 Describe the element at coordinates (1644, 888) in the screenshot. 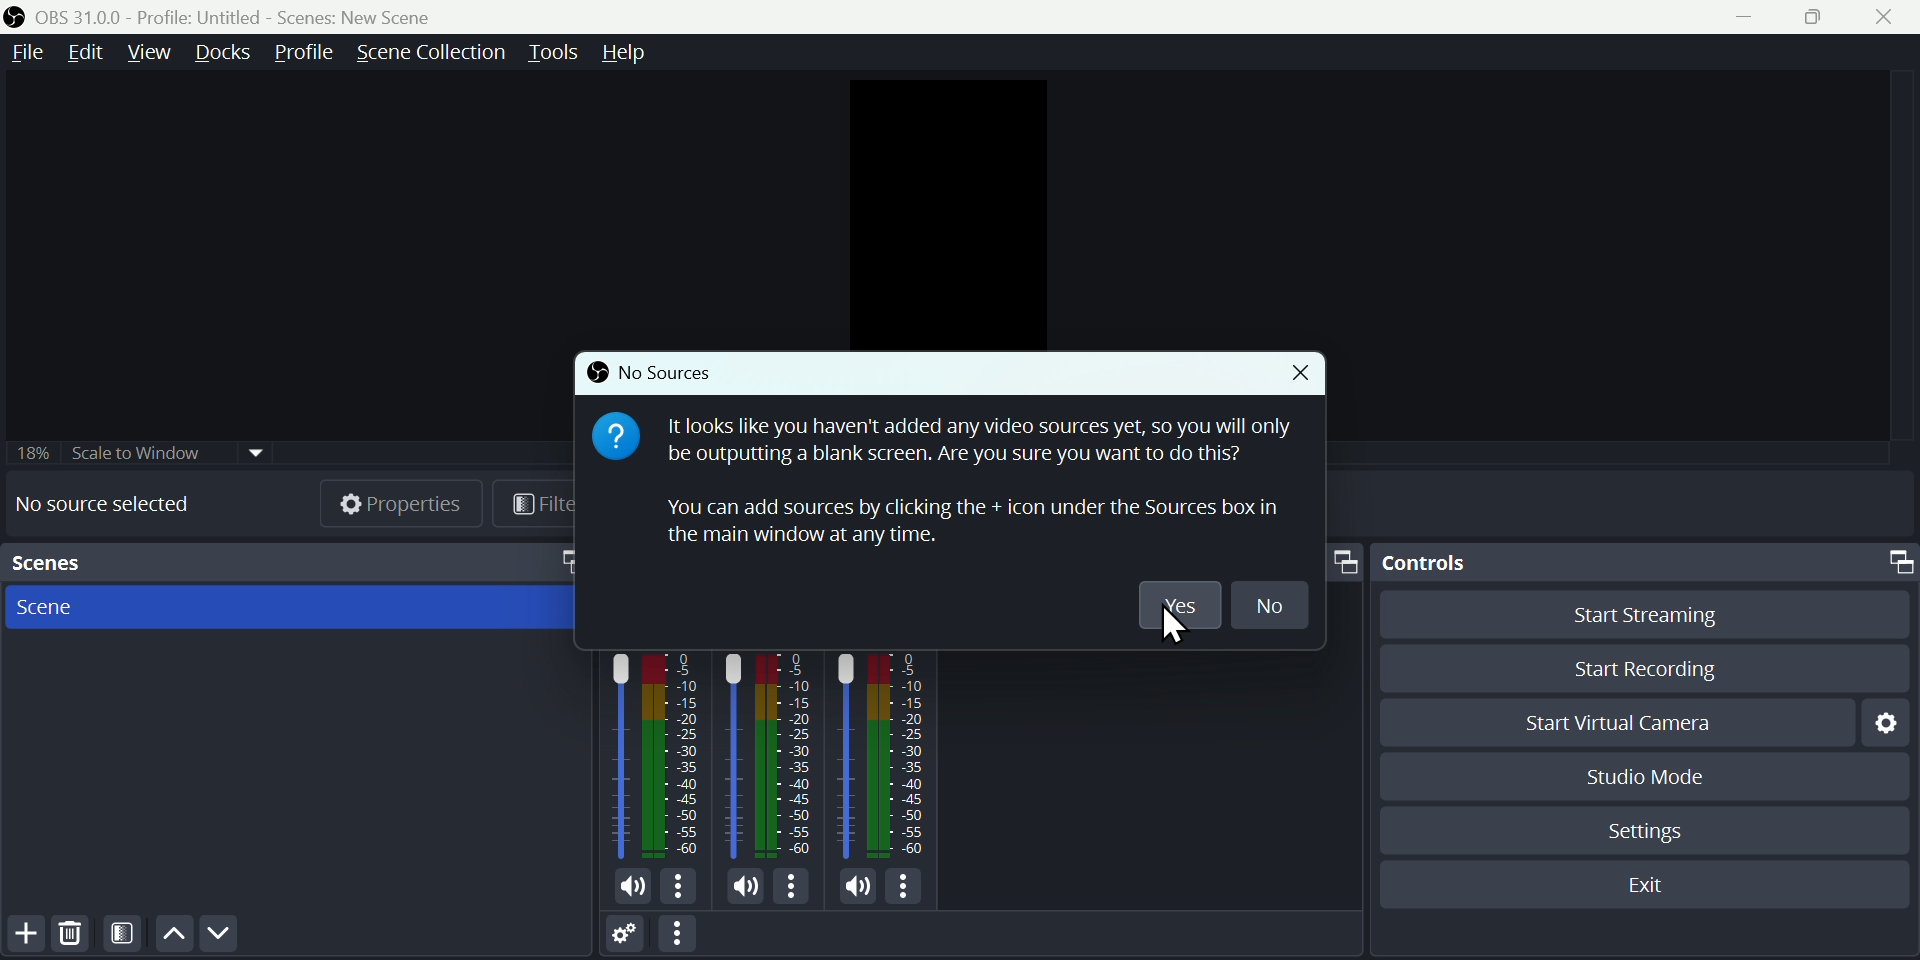

I see `Exit` at that location.